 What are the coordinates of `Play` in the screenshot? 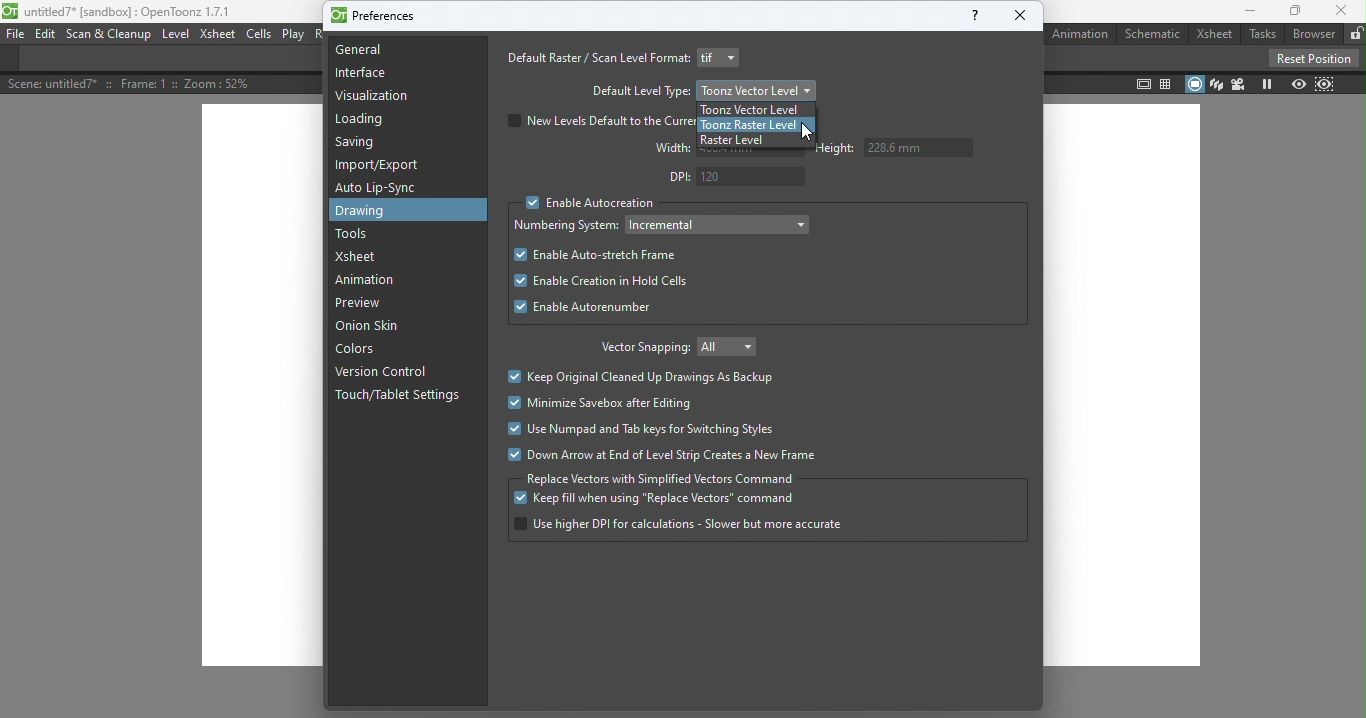 It's located at (295, 34).